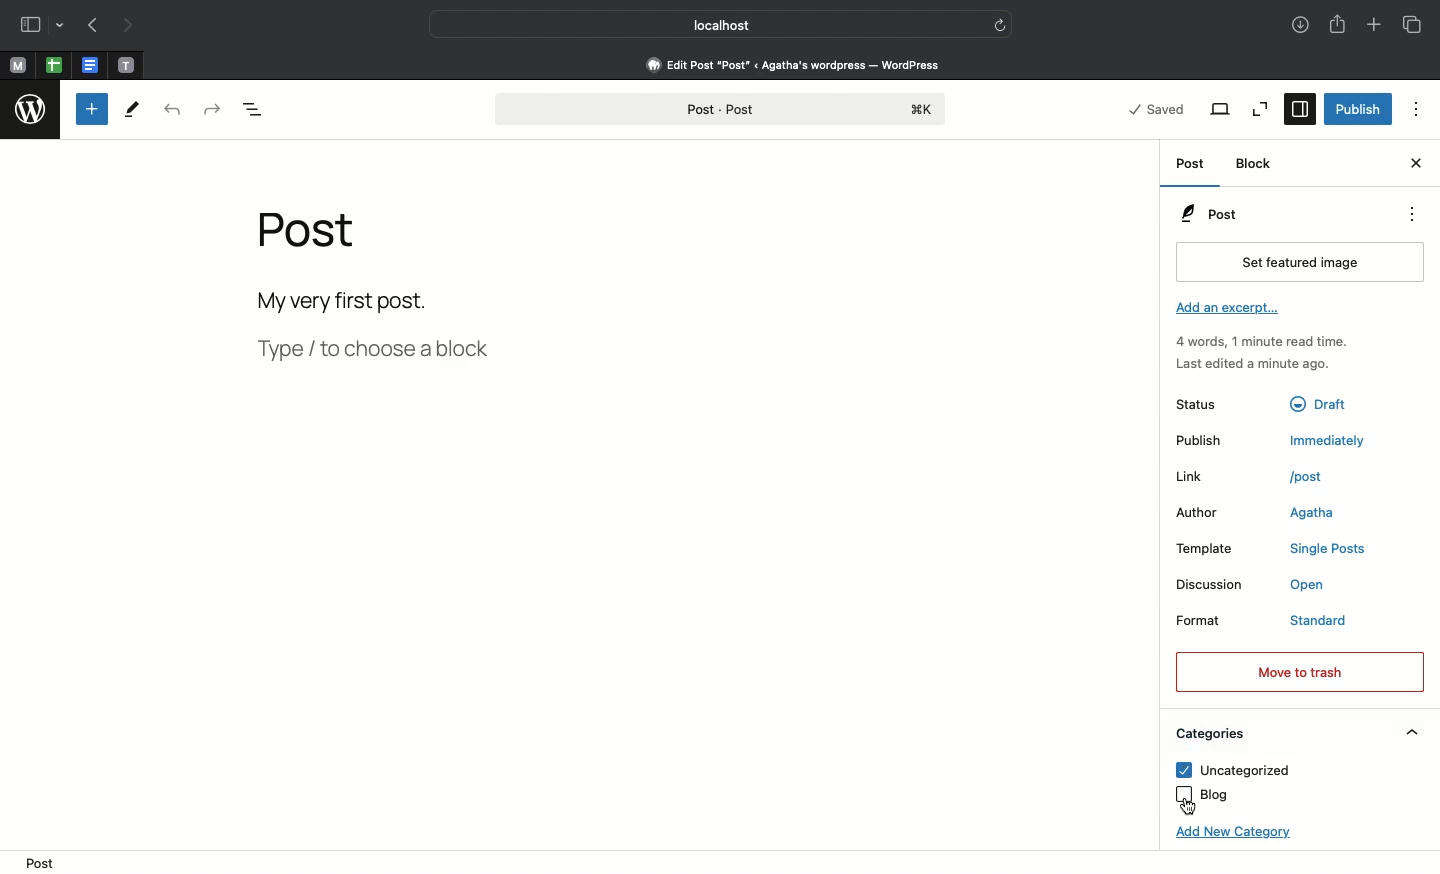 This screenshot has height=874, width=1440. I want to click on Post, so click(1191, 164).